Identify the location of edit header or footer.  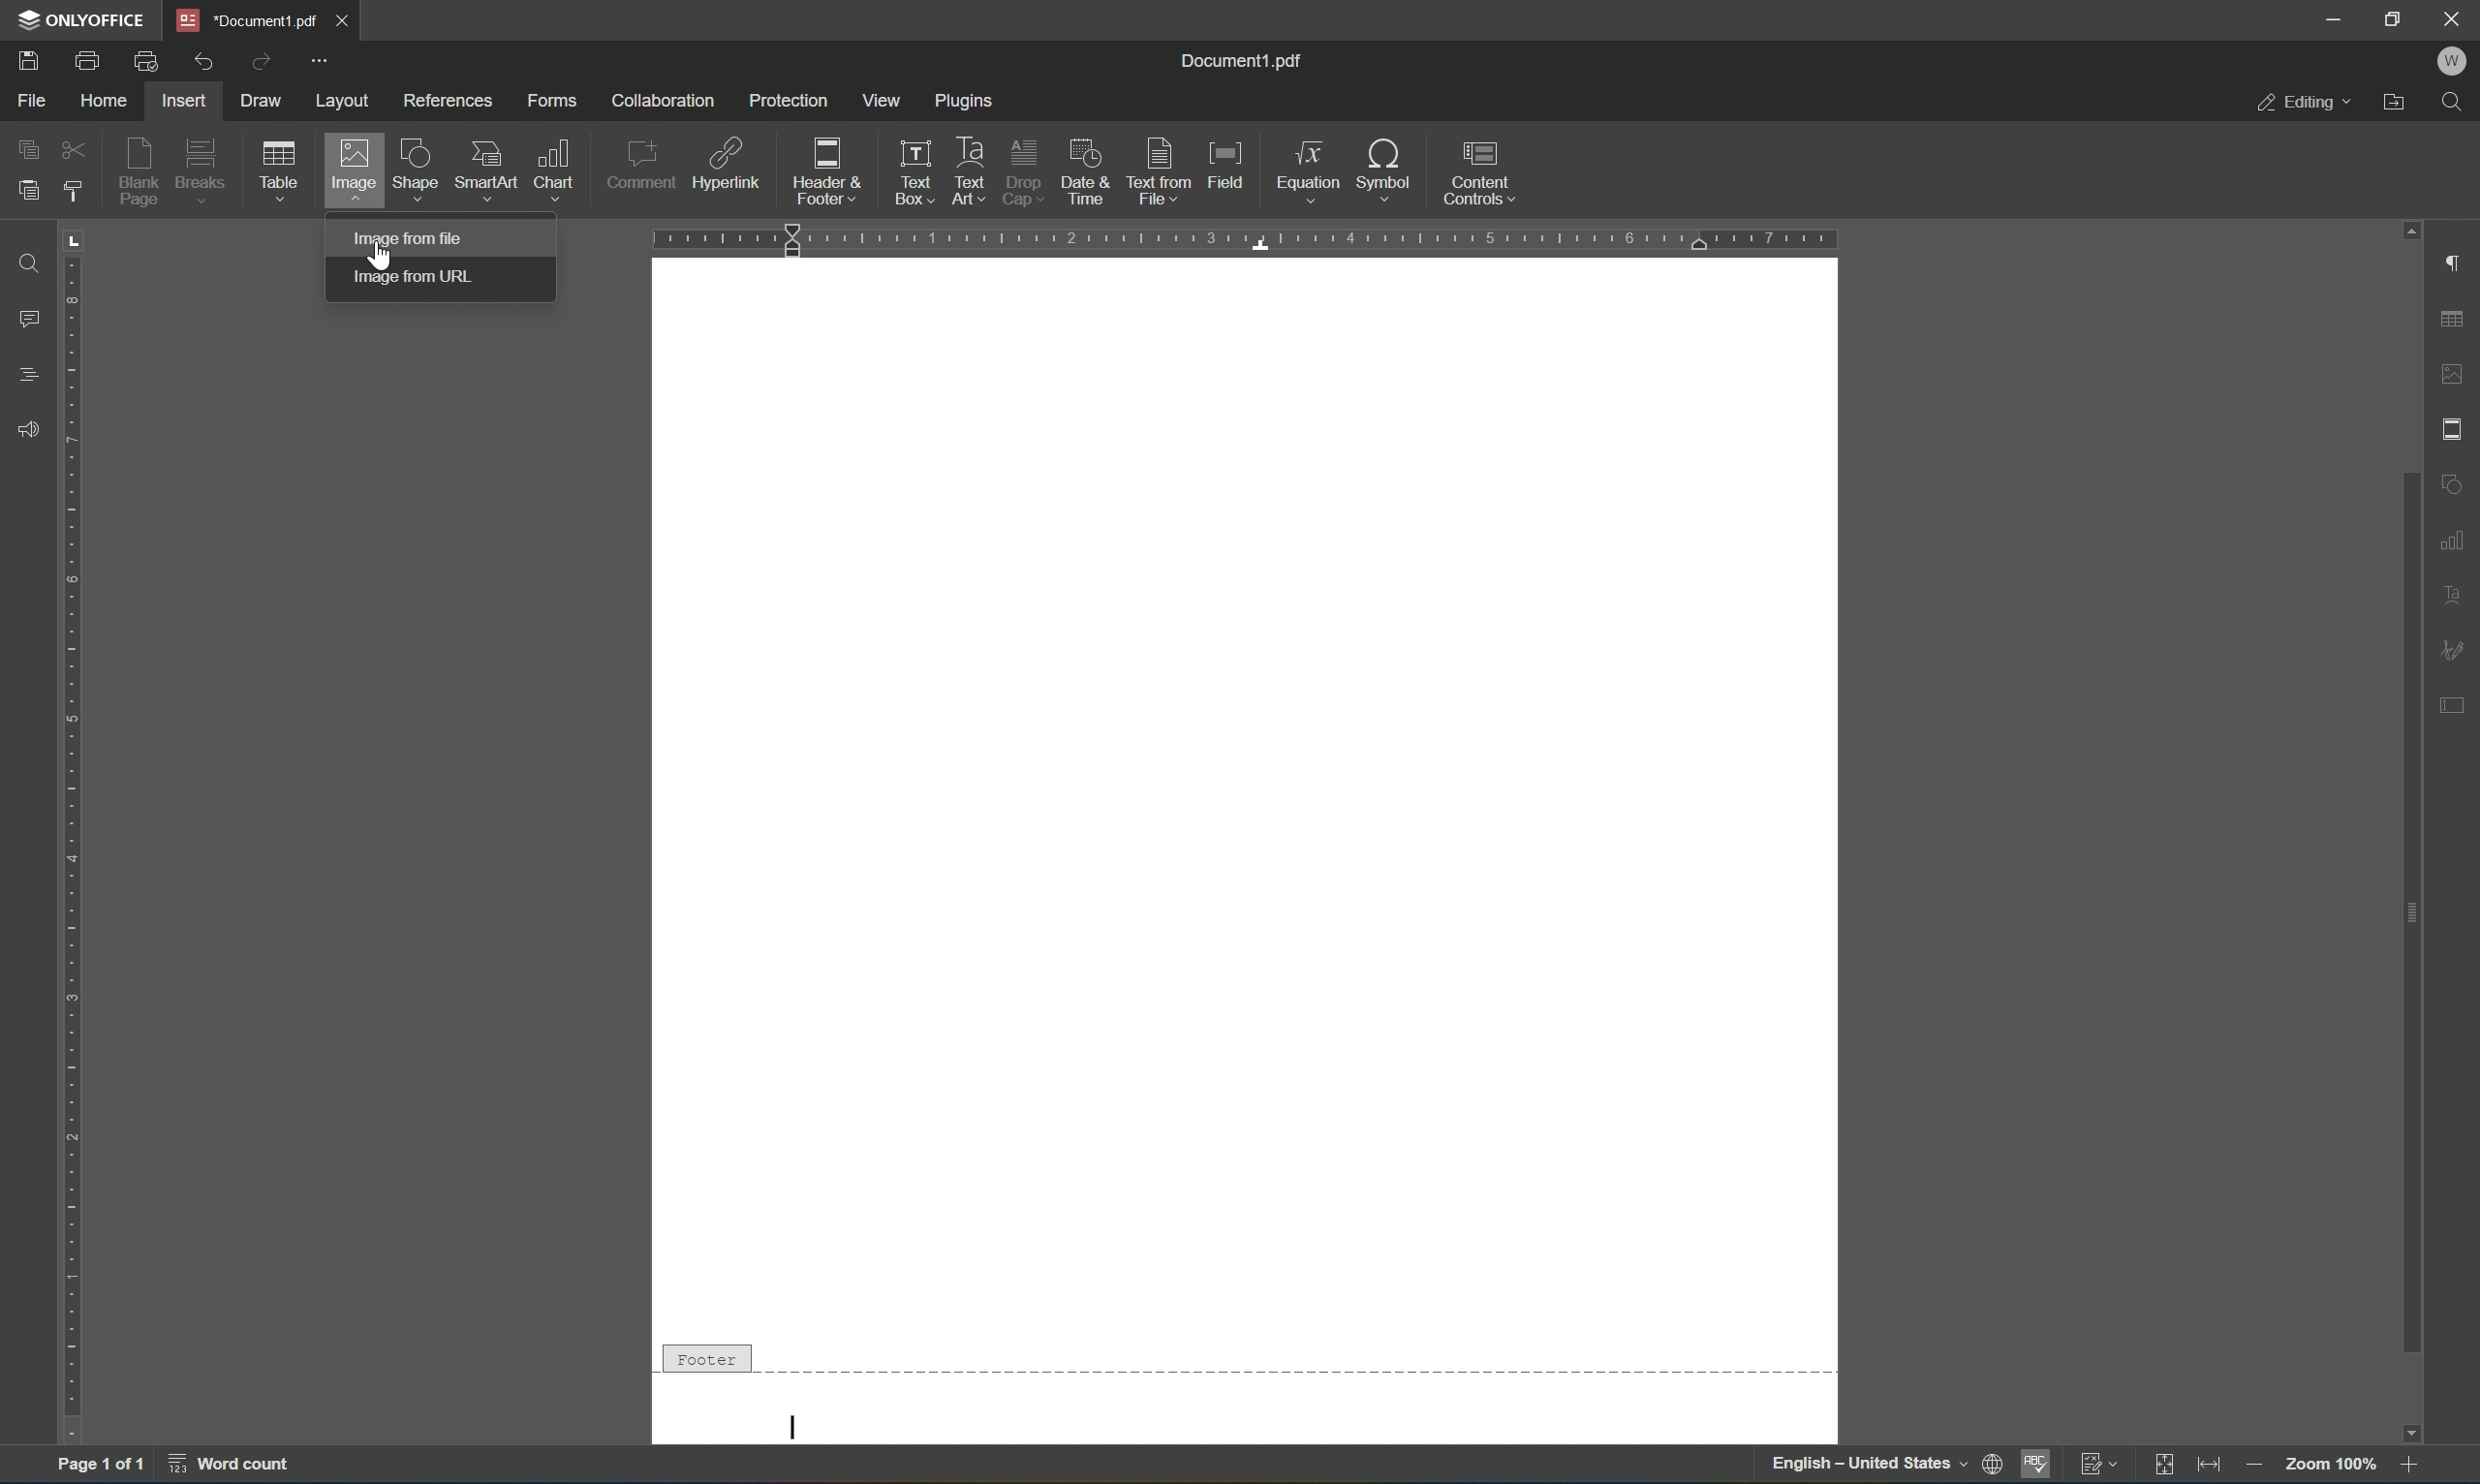
(932, 194).